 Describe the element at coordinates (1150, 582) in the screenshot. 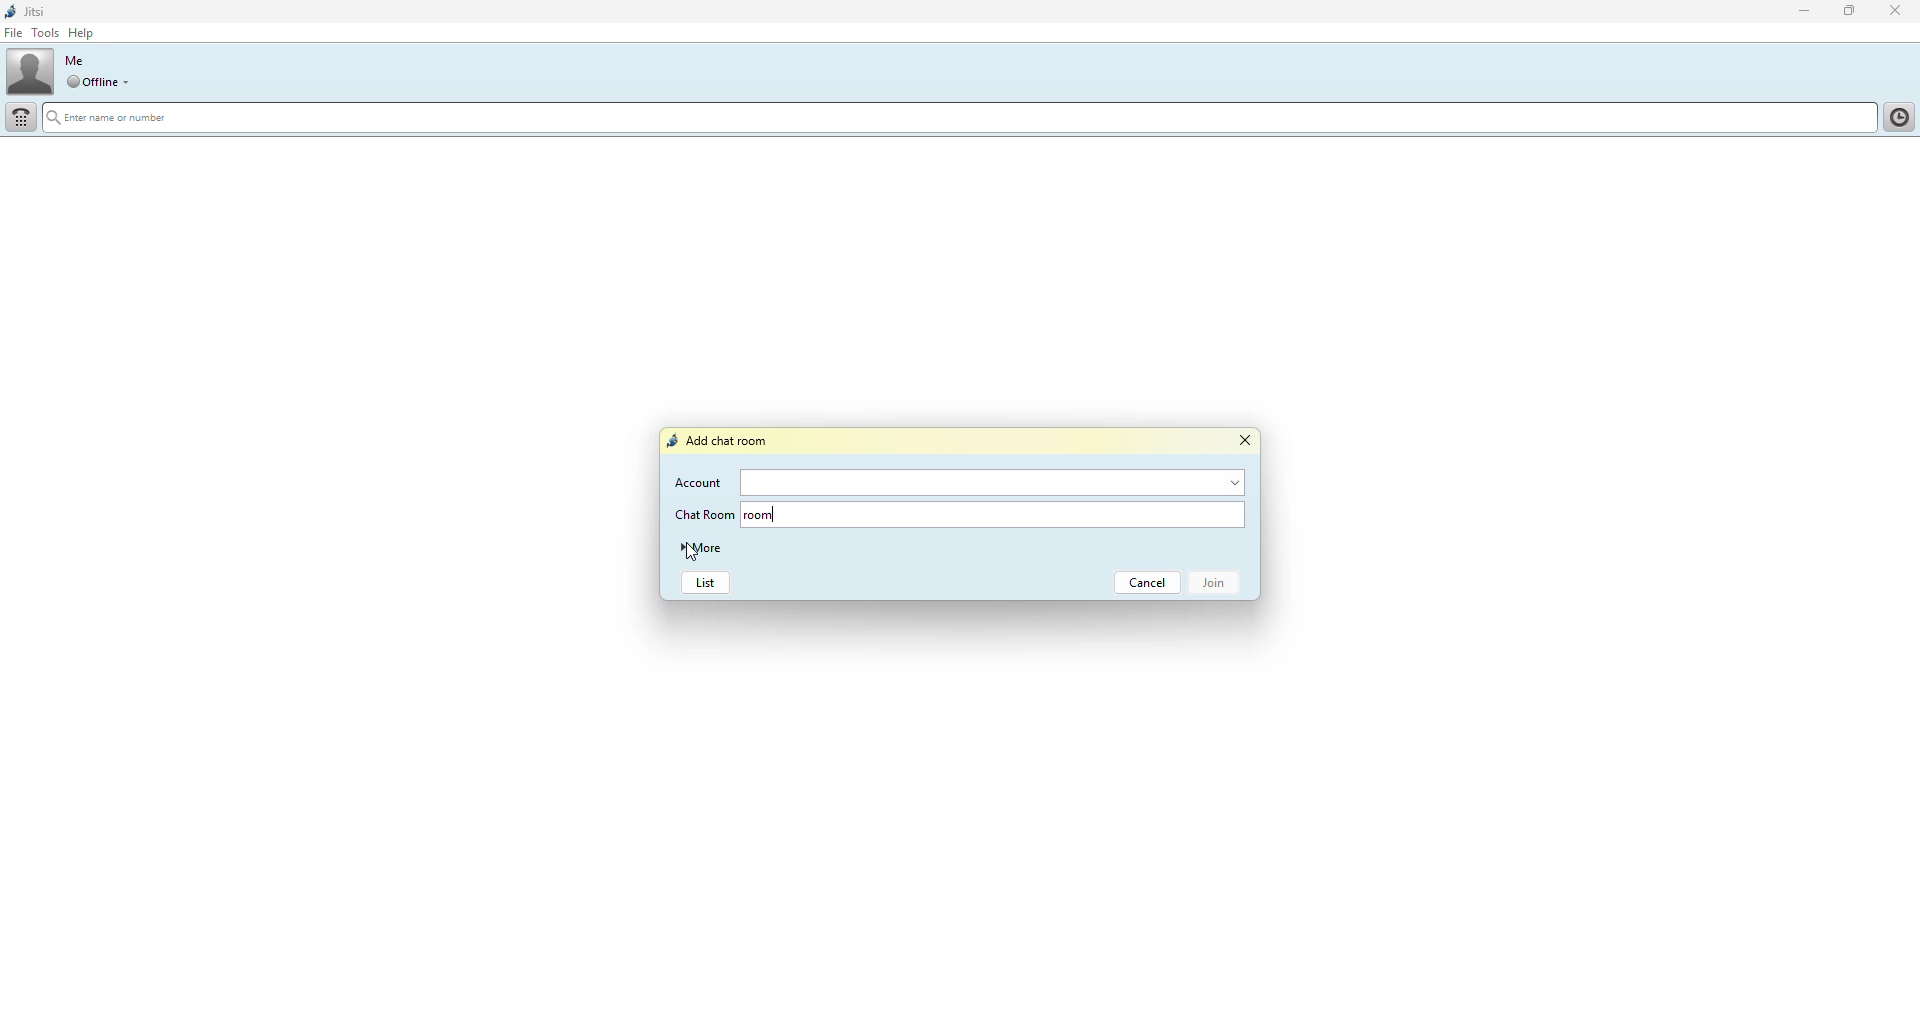

I see `cancel` at that location.